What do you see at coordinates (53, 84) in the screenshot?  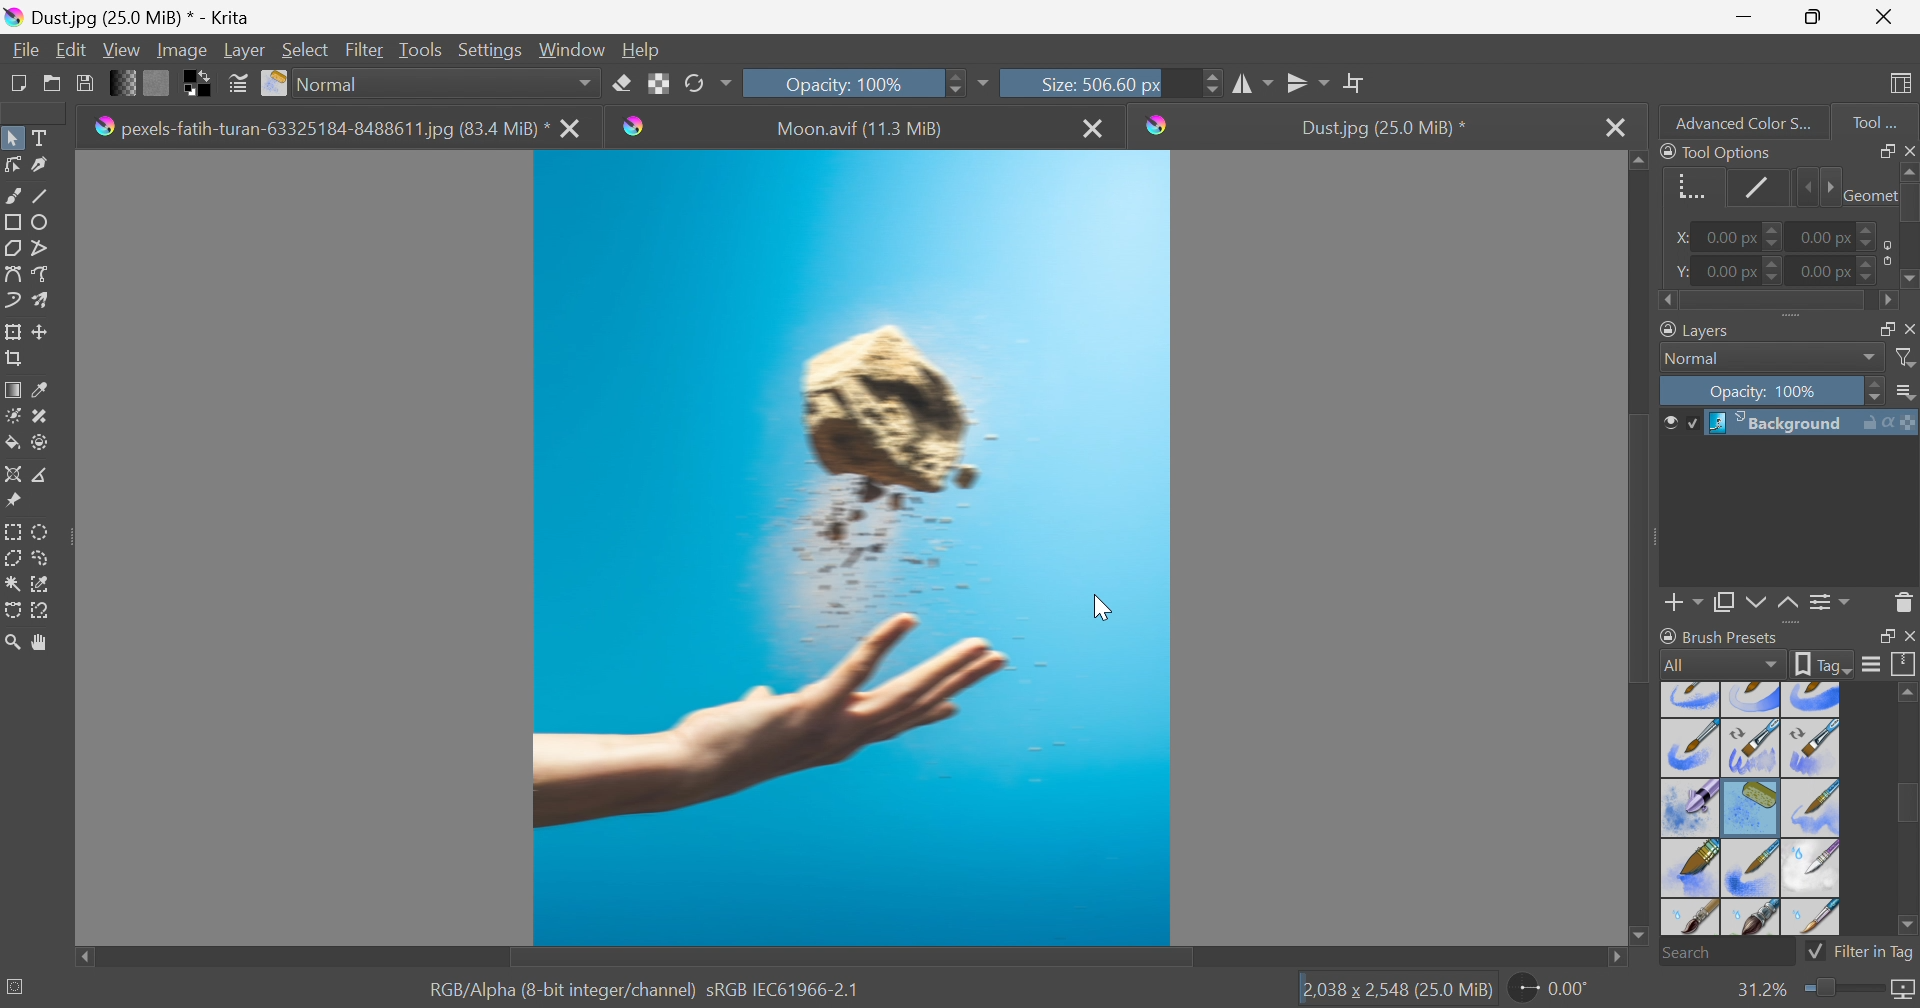 I see `Open an existing document` at bounding box center [53, 84].